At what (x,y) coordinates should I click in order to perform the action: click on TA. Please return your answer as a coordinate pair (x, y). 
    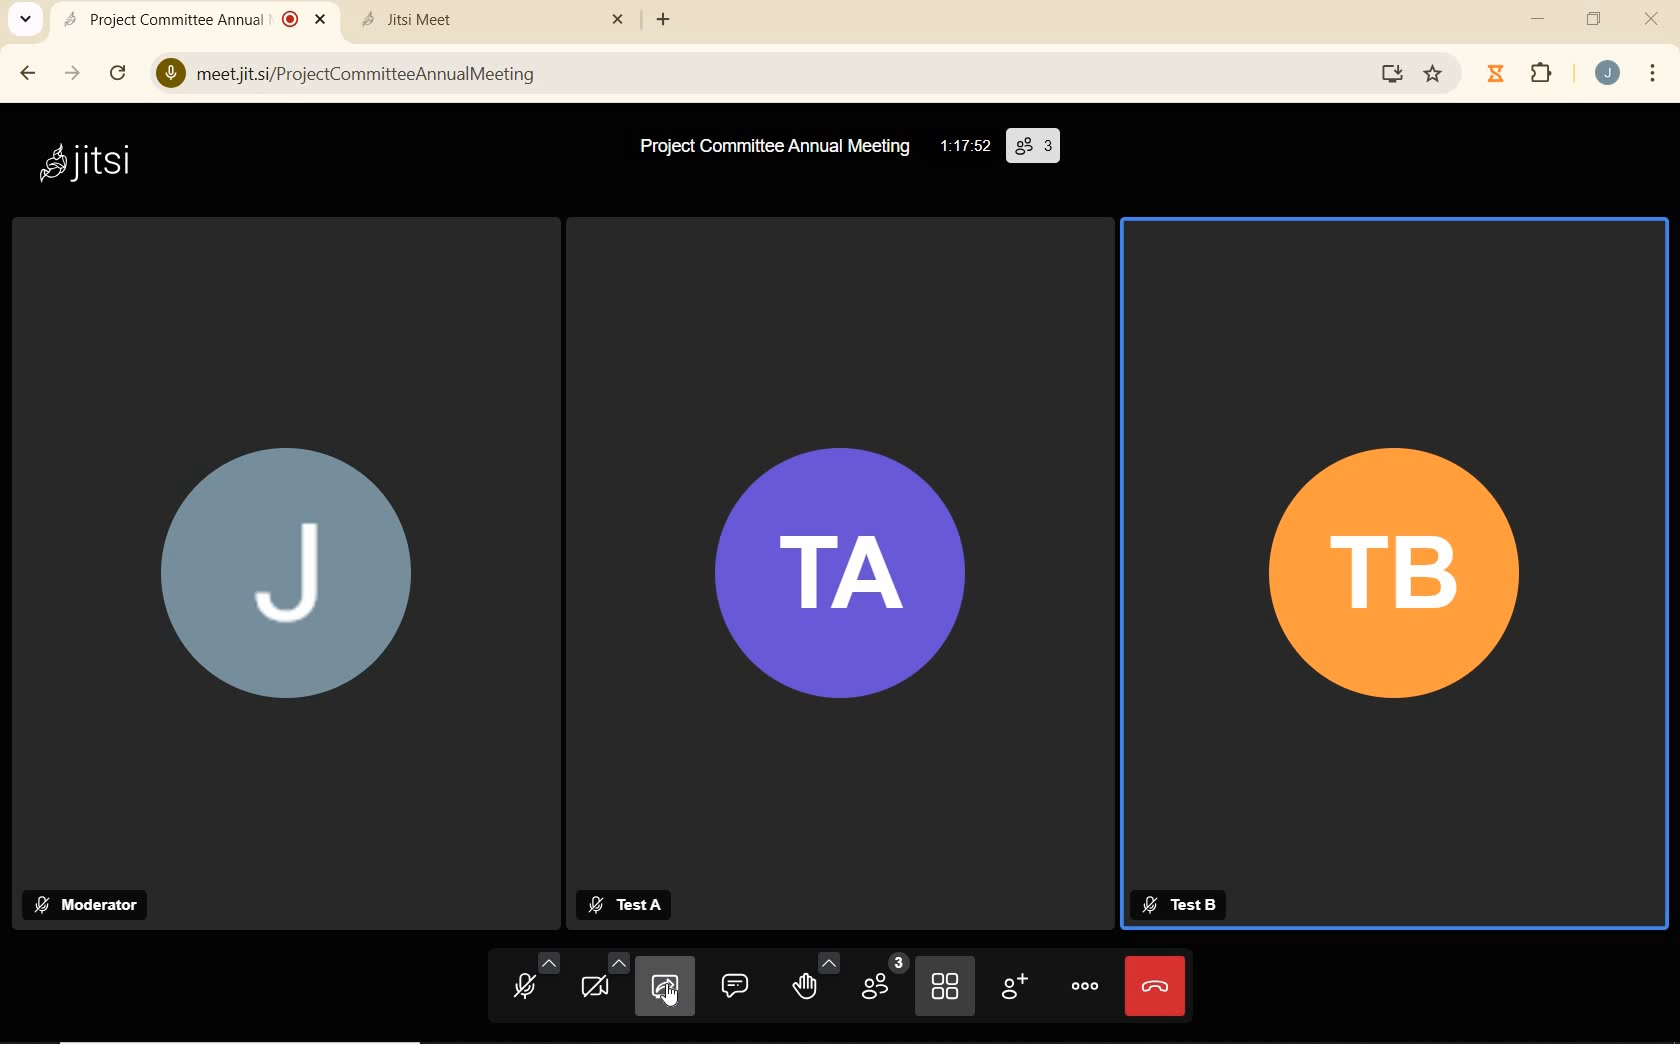
    Looking at the image, I should click on (840, 574).